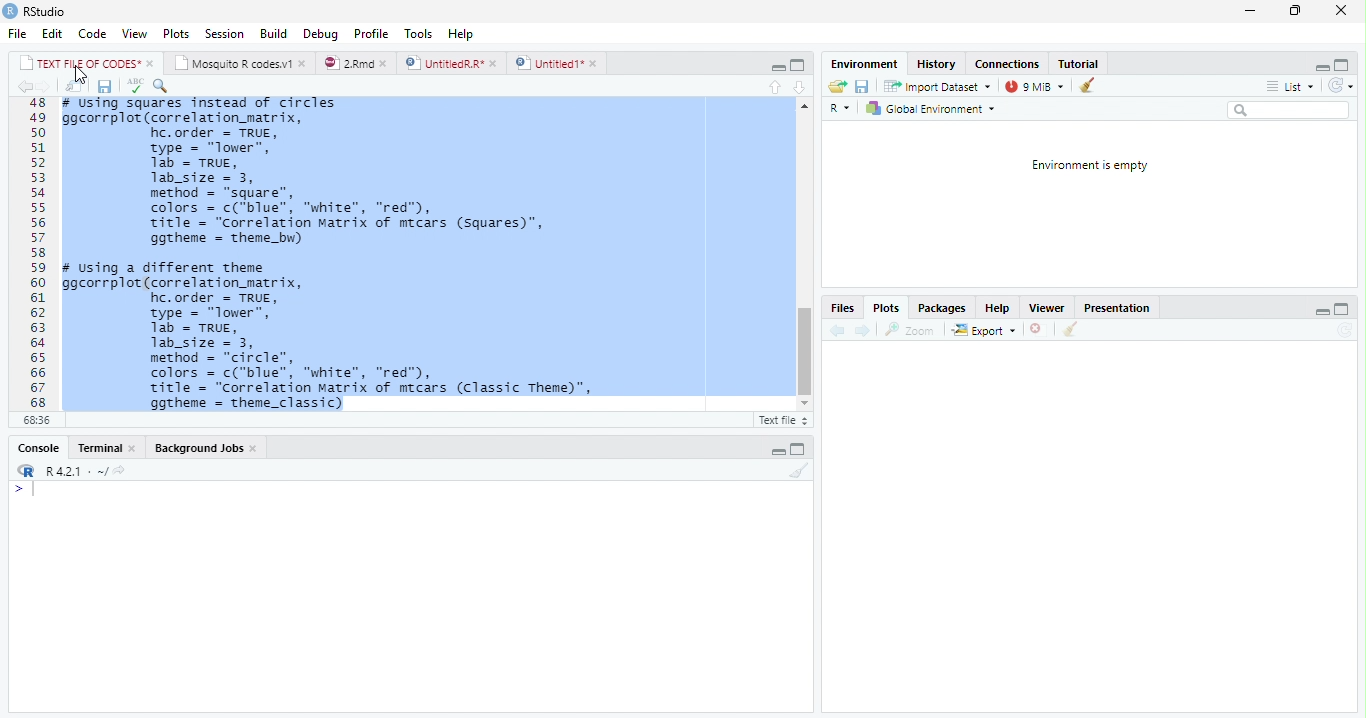 The height and width of the screenshot is (718, 1366). What do you see at coordinates (1347, 87) in the screenshot?
I see `refresh` at bounding box center [1347, 87].